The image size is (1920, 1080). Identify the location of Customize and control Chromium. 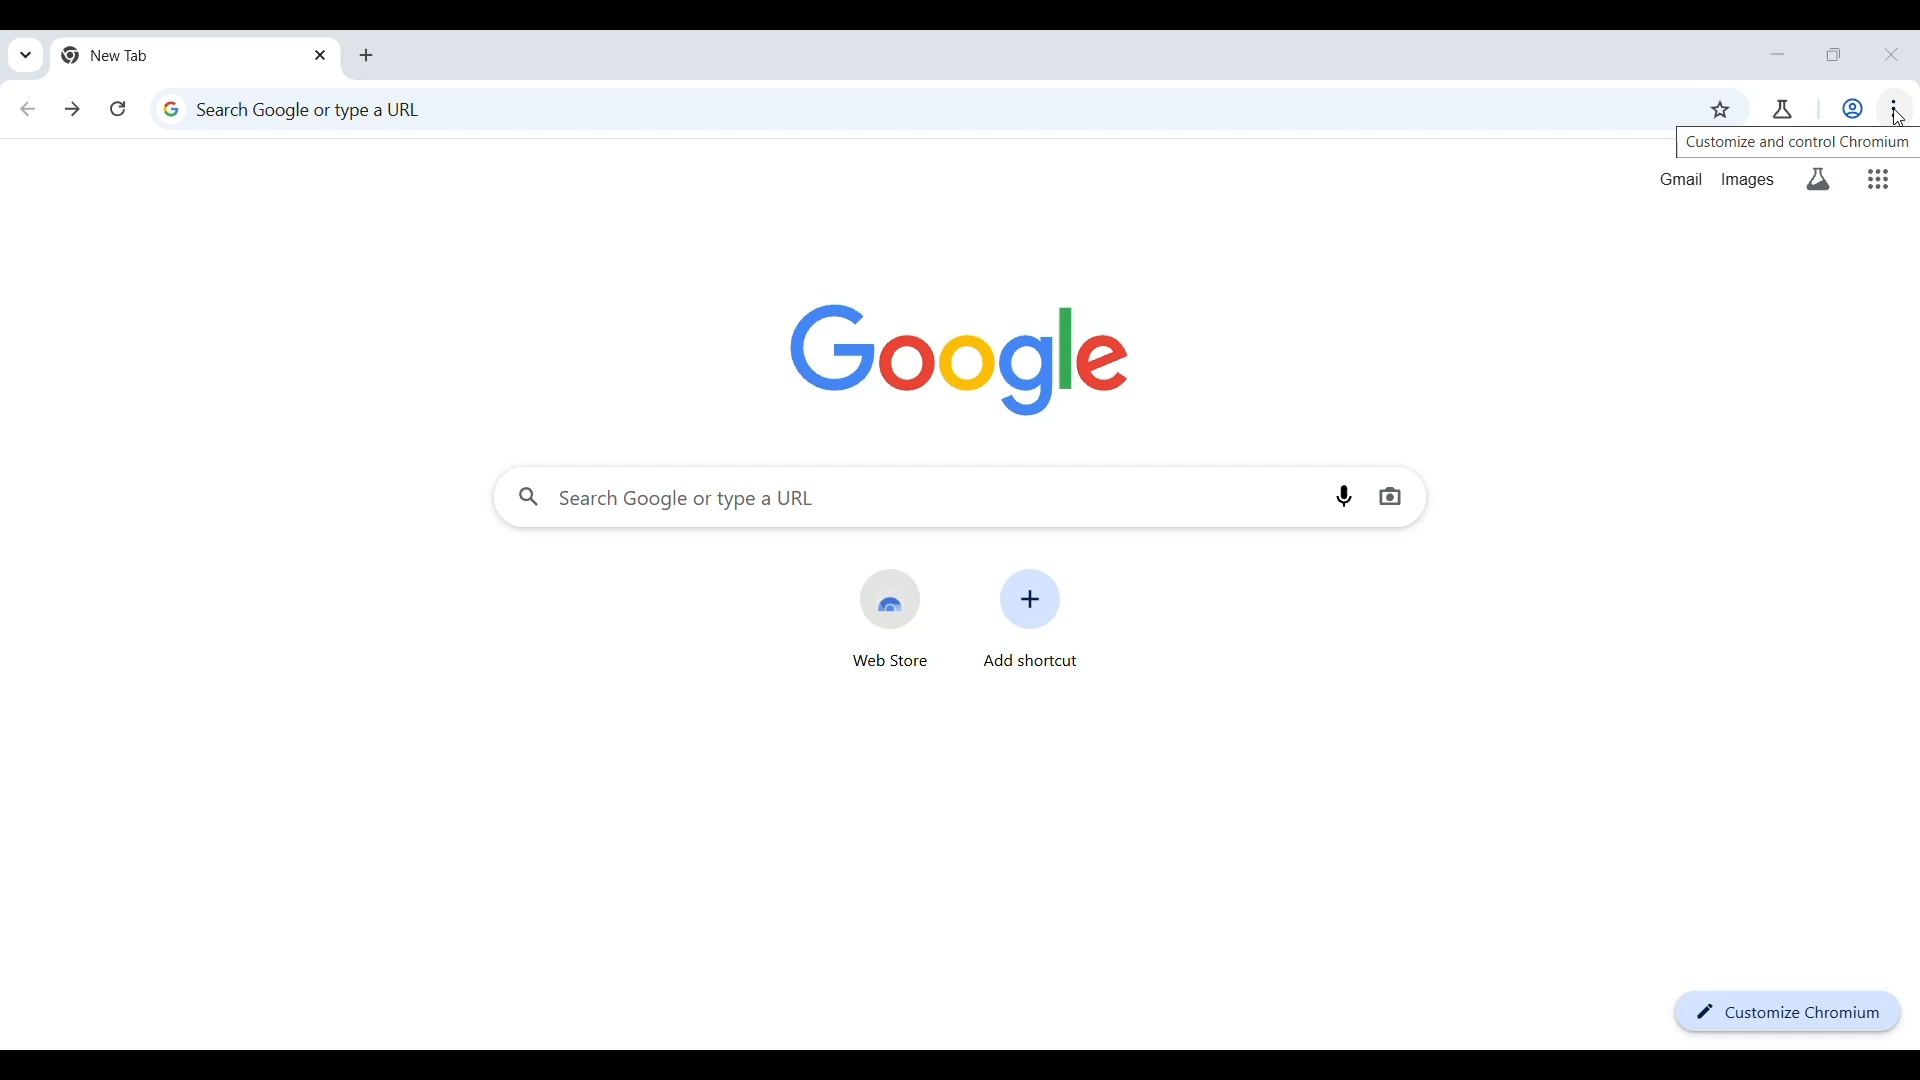
(1798, 142).